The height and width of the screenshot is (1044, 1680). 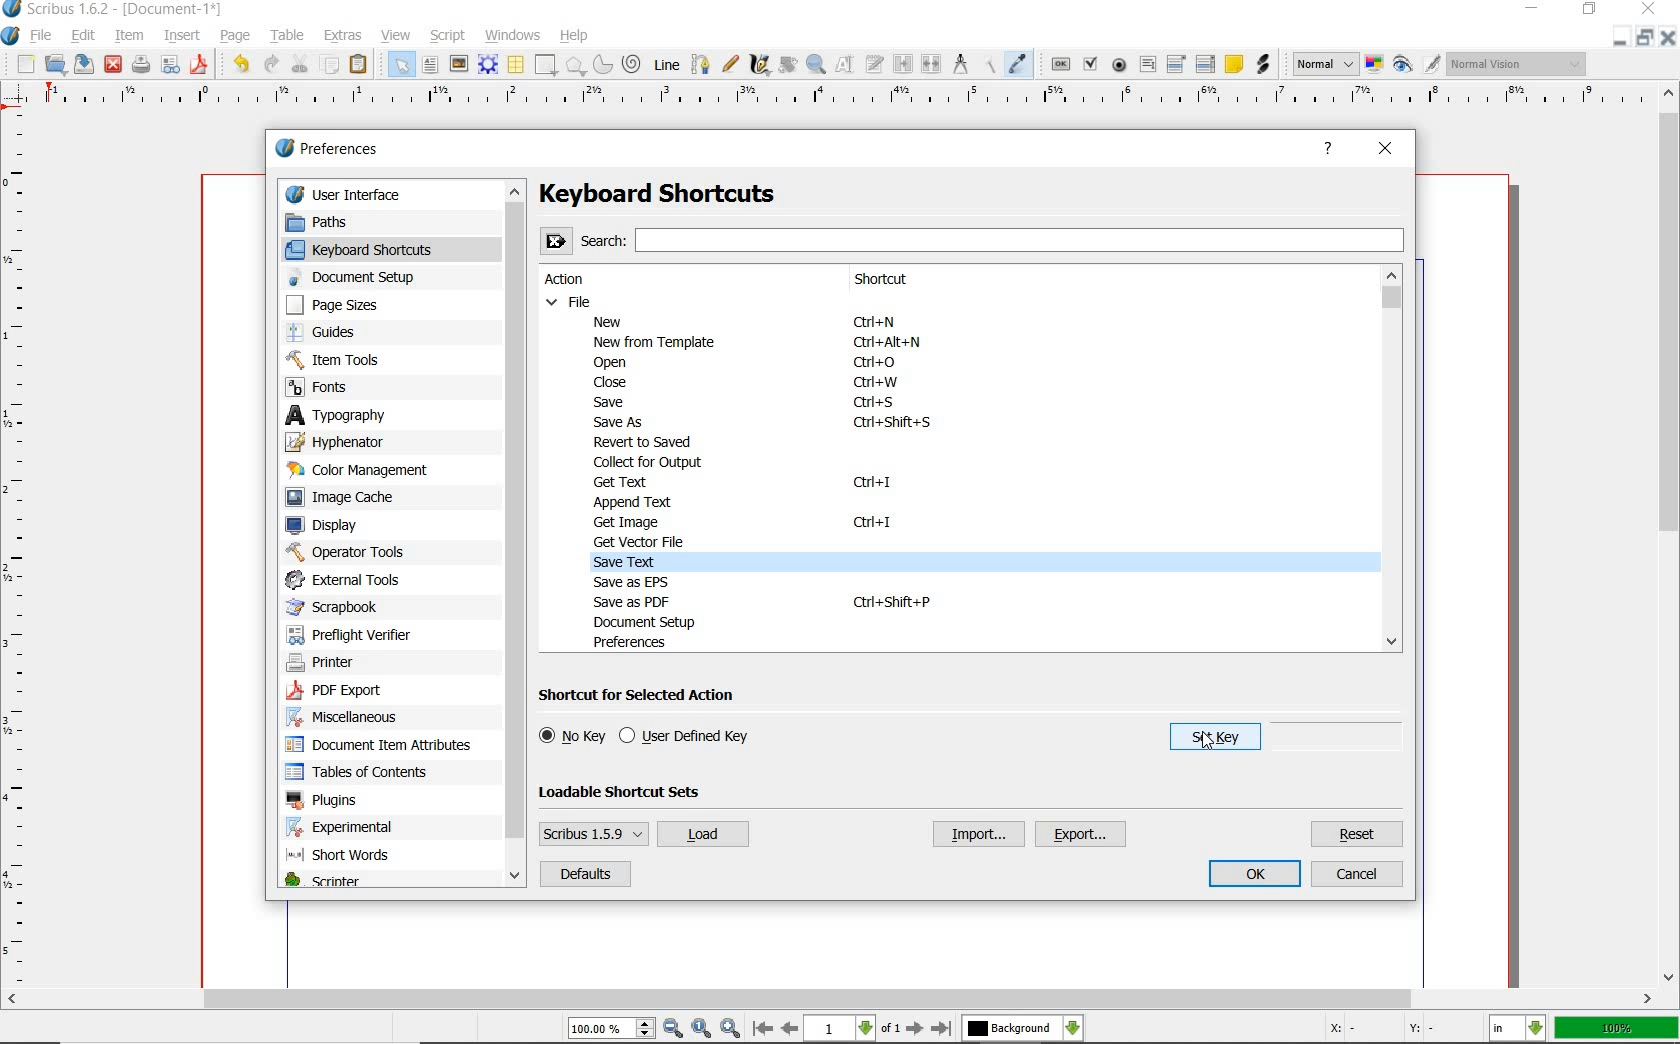 I want to click on Ctrl + 1, so click(x=874, y=523).